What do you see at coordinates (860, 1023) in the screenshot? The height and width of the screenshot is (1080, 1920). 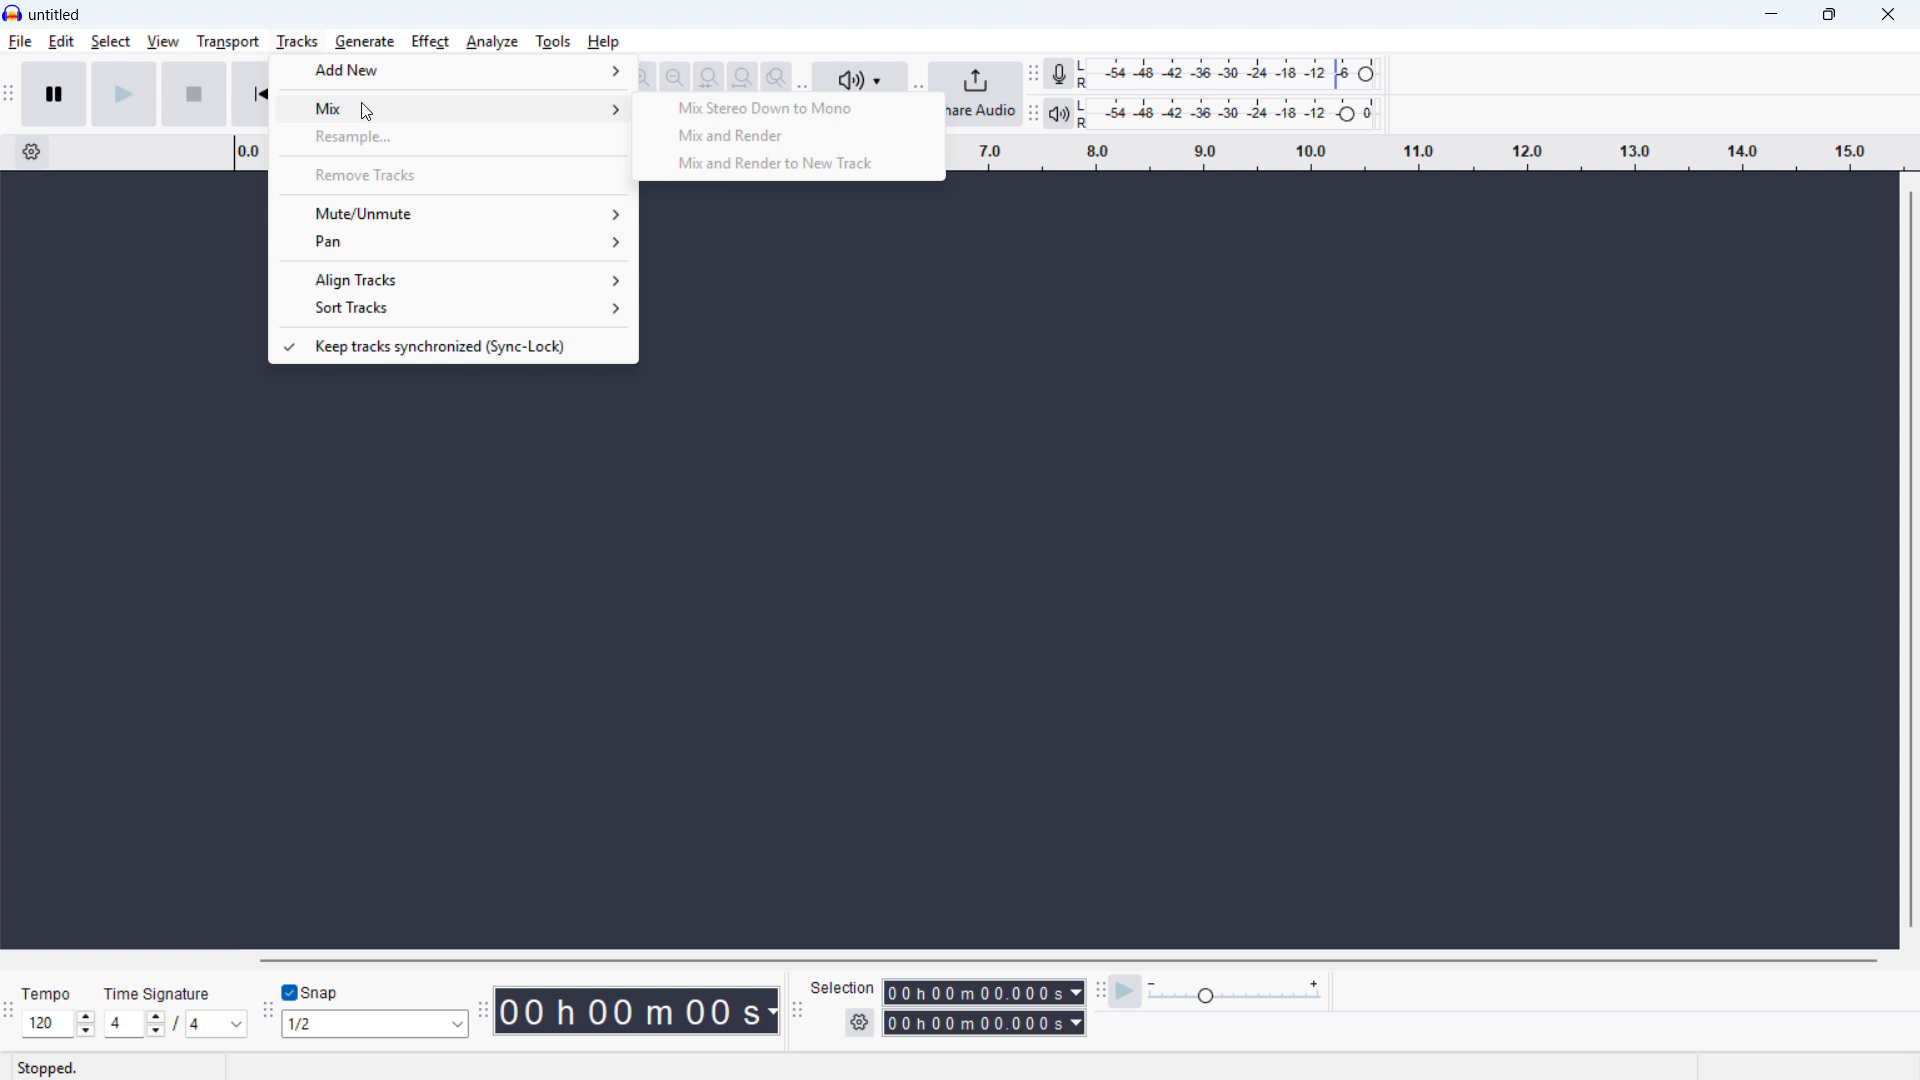 I see `Selection settings ` at bounding box center [860, 1023].